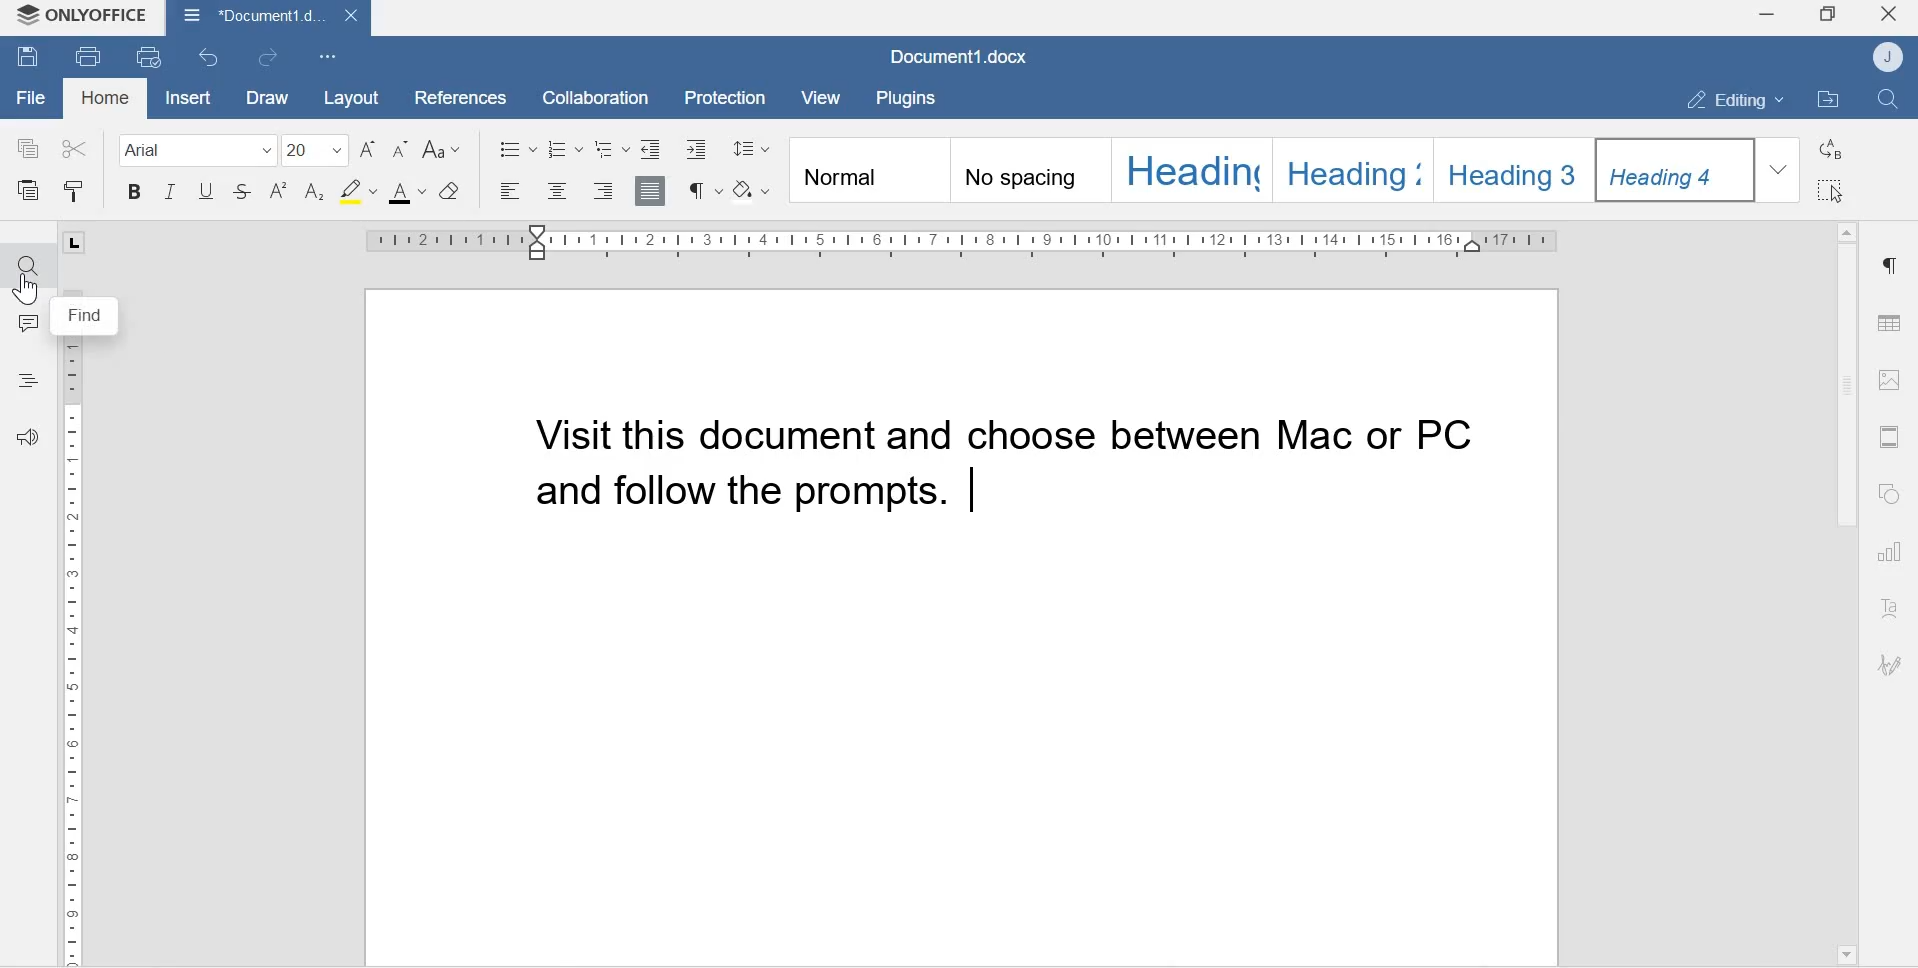 This screenshot has width=1918, height=968. Describe the element at coordinates (445, 150) in the screenshot. I see `Change case` at that location.